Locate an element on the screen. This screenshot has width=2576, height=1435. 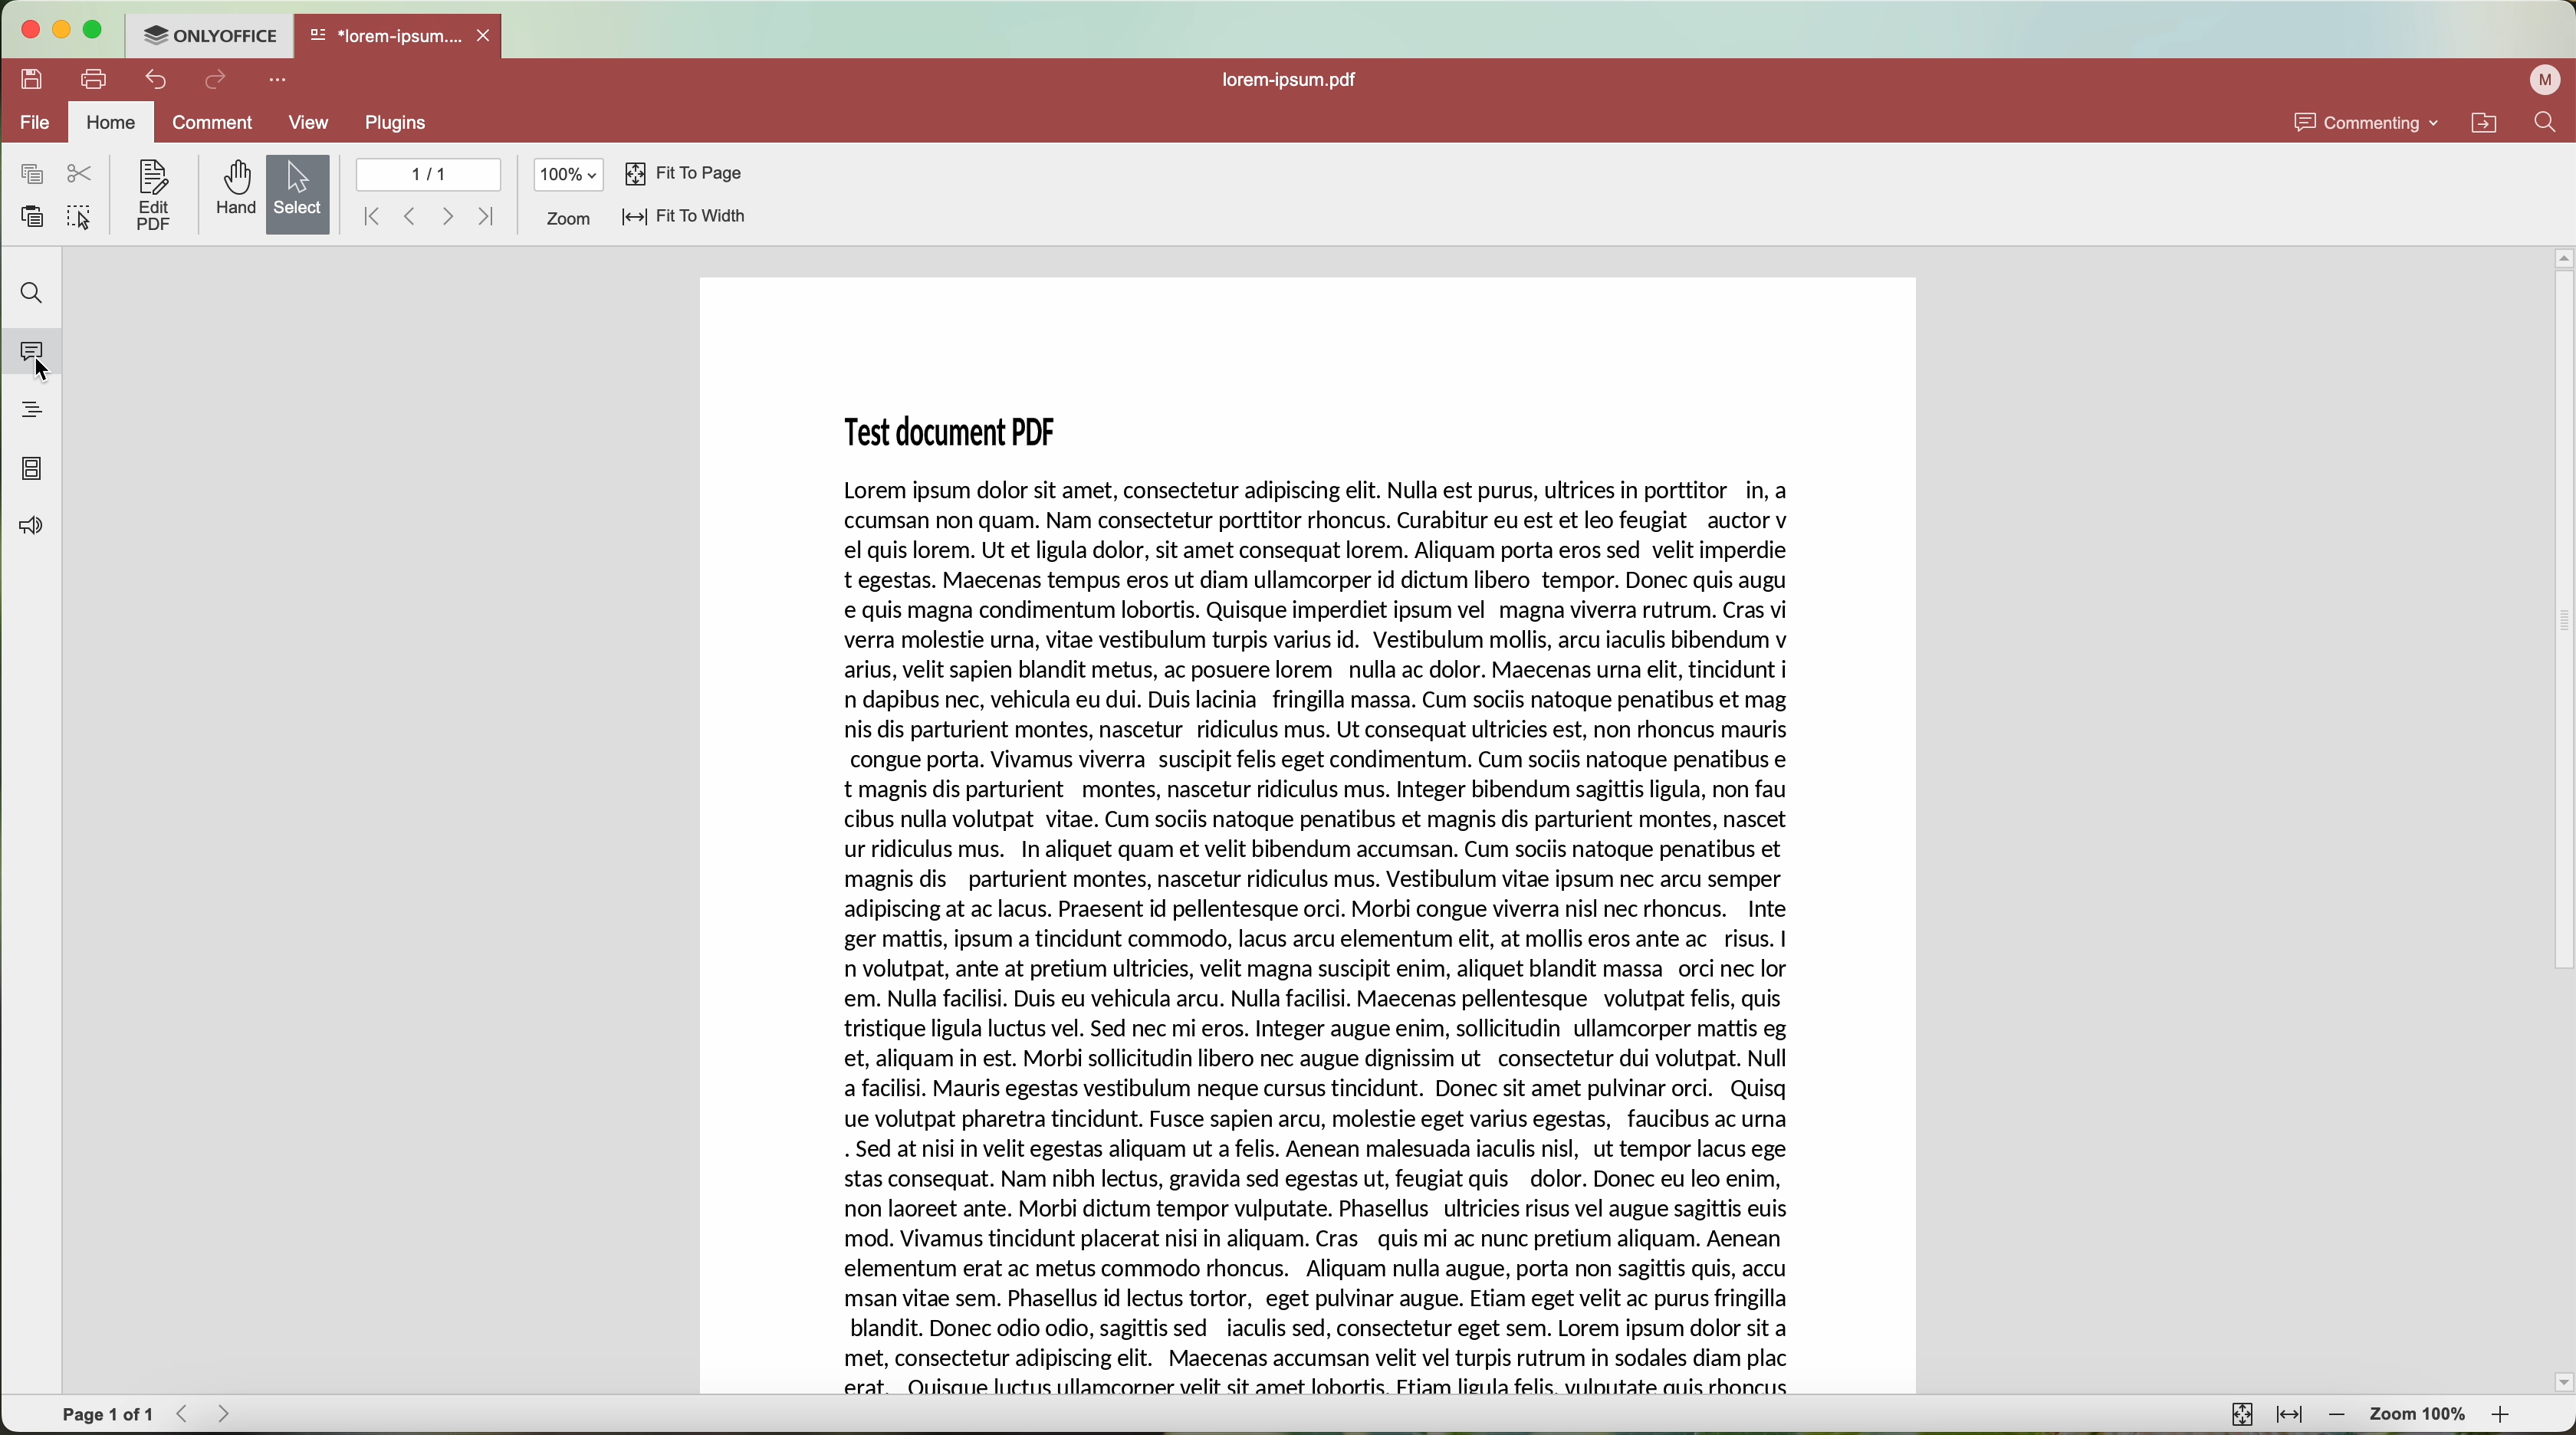
profile is located at coordinates (2542, 82).